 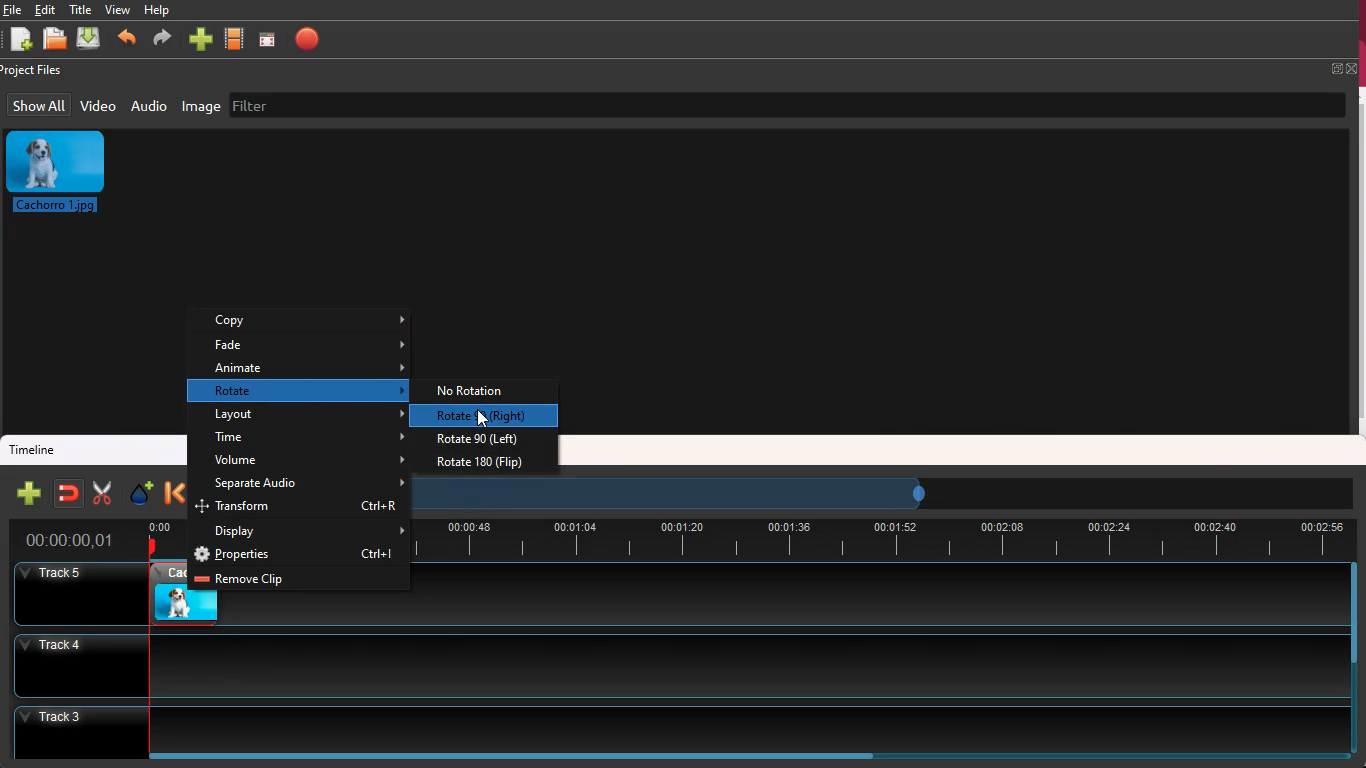 What do you see at coordinates (485, 416) in the screenshot?
I see `selected option` at bounding box center [485, 416].